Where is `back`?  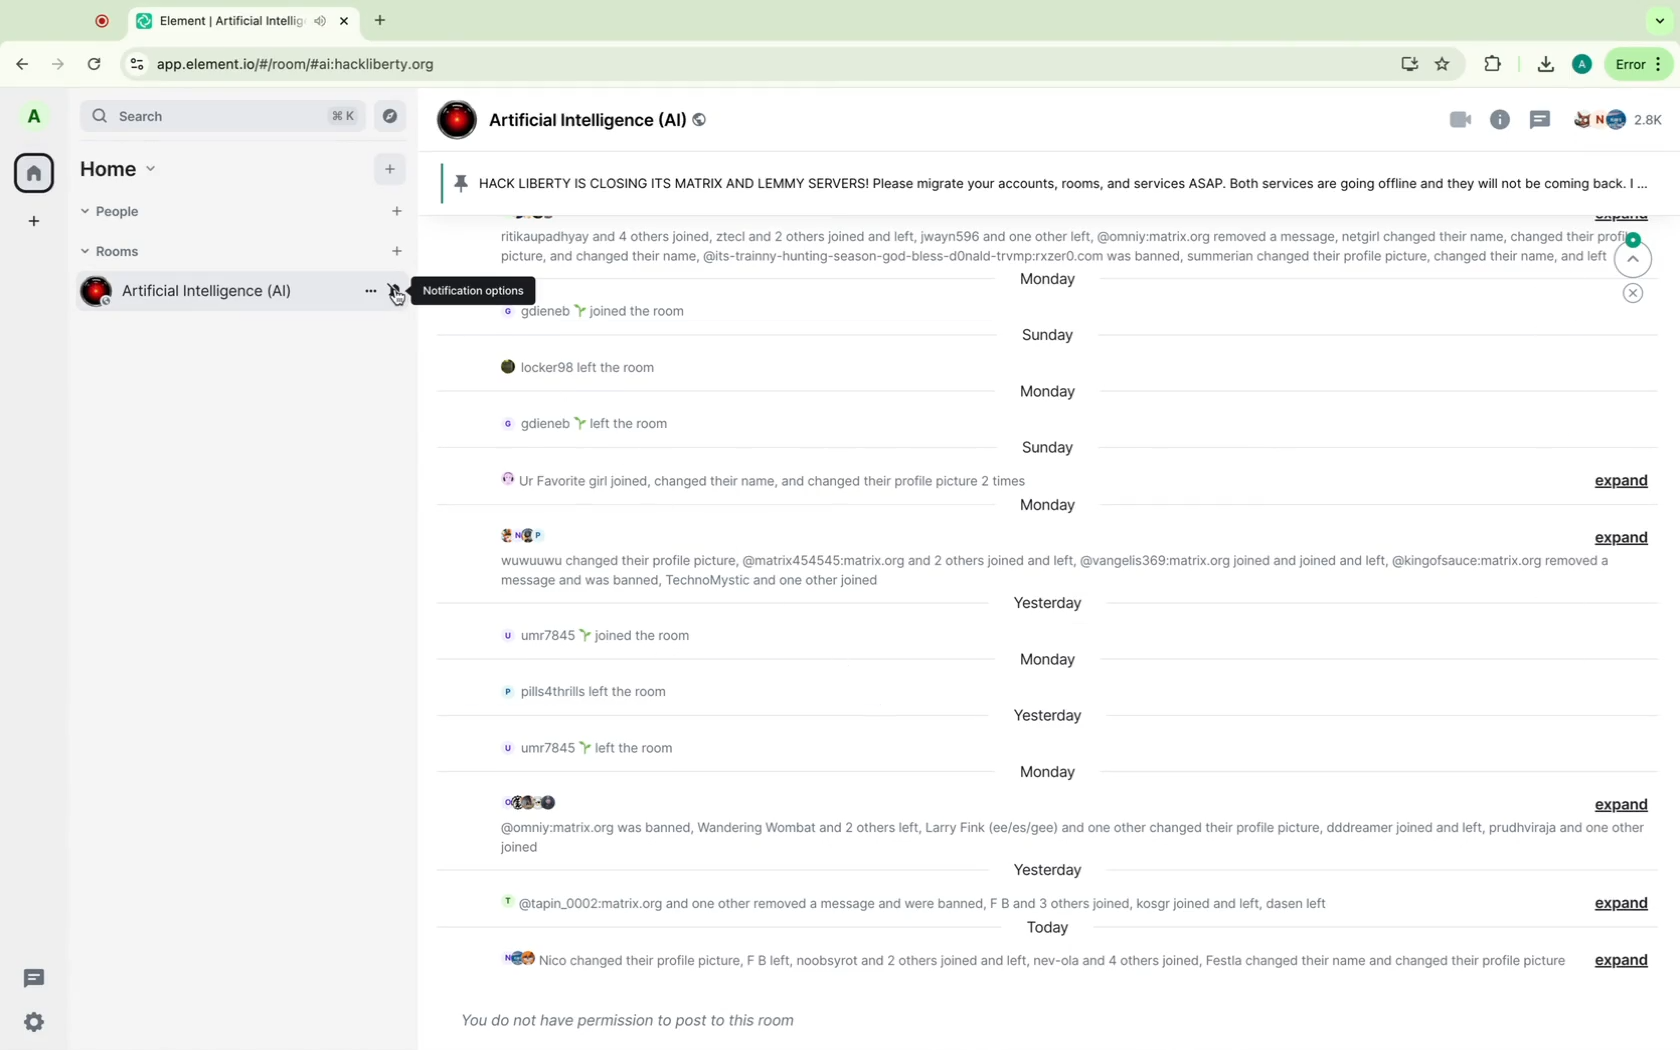 back is located at coordinates (21, 64).